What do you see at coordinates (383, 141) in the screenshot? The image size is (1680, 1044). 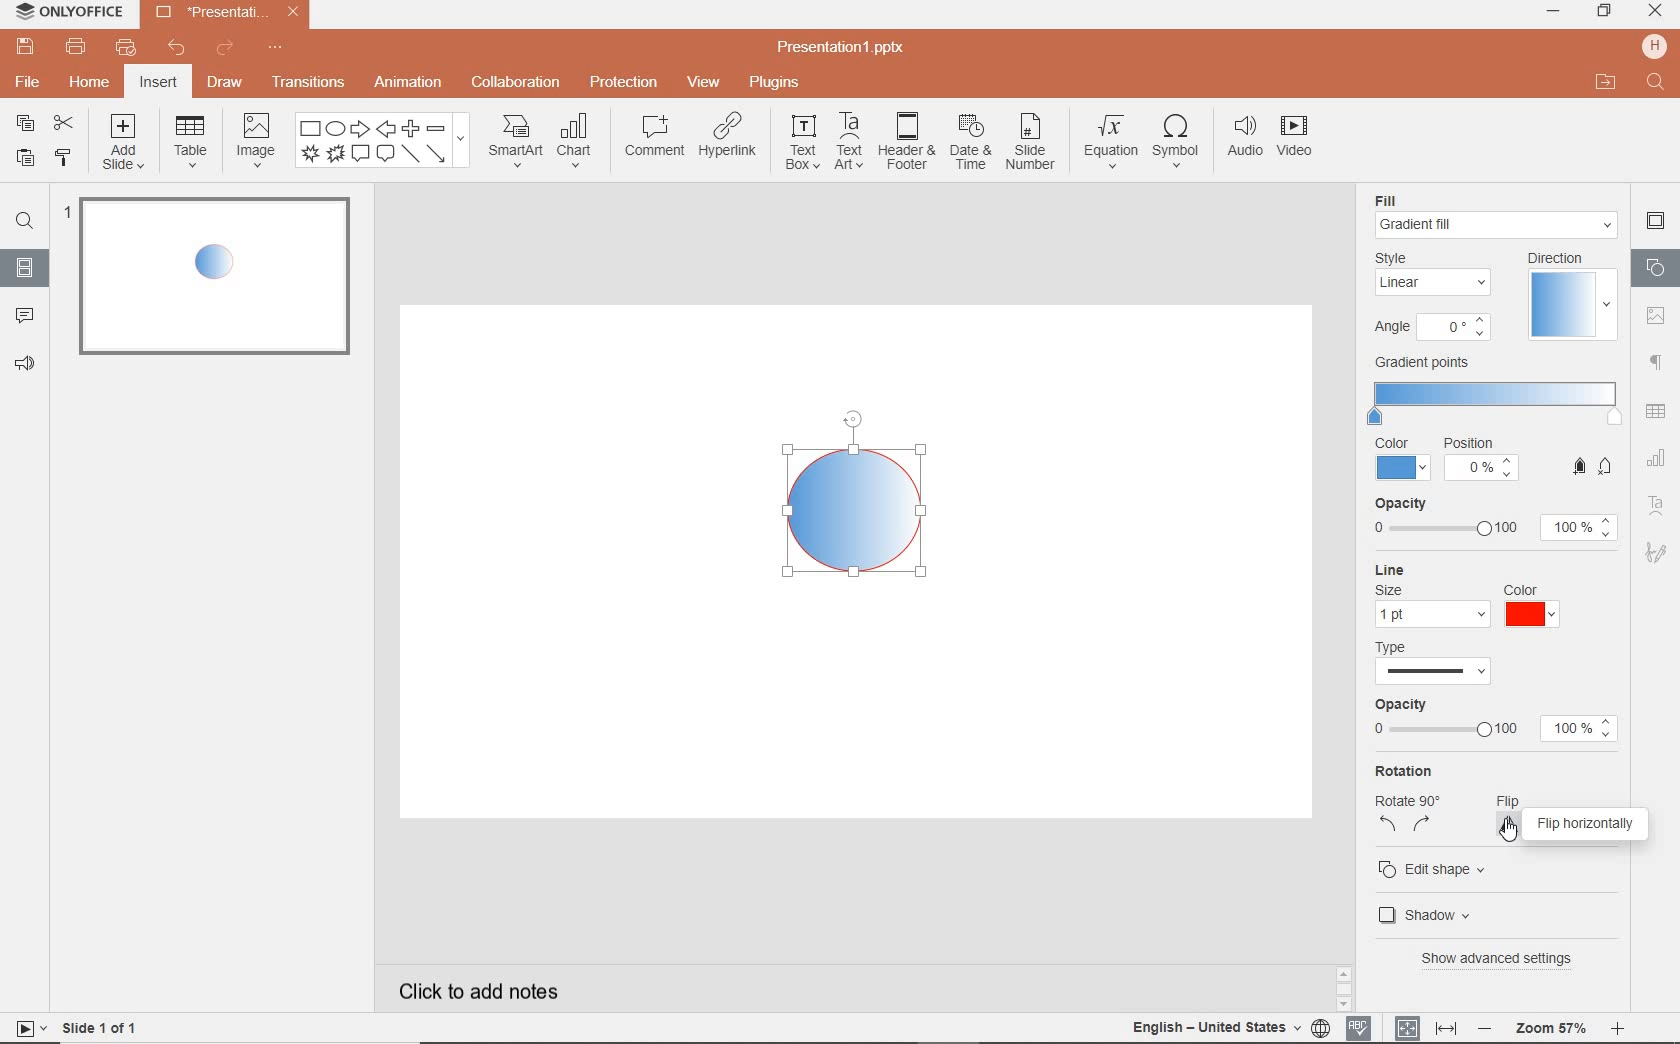 I see `shapes` at bounding box center [383, 141].